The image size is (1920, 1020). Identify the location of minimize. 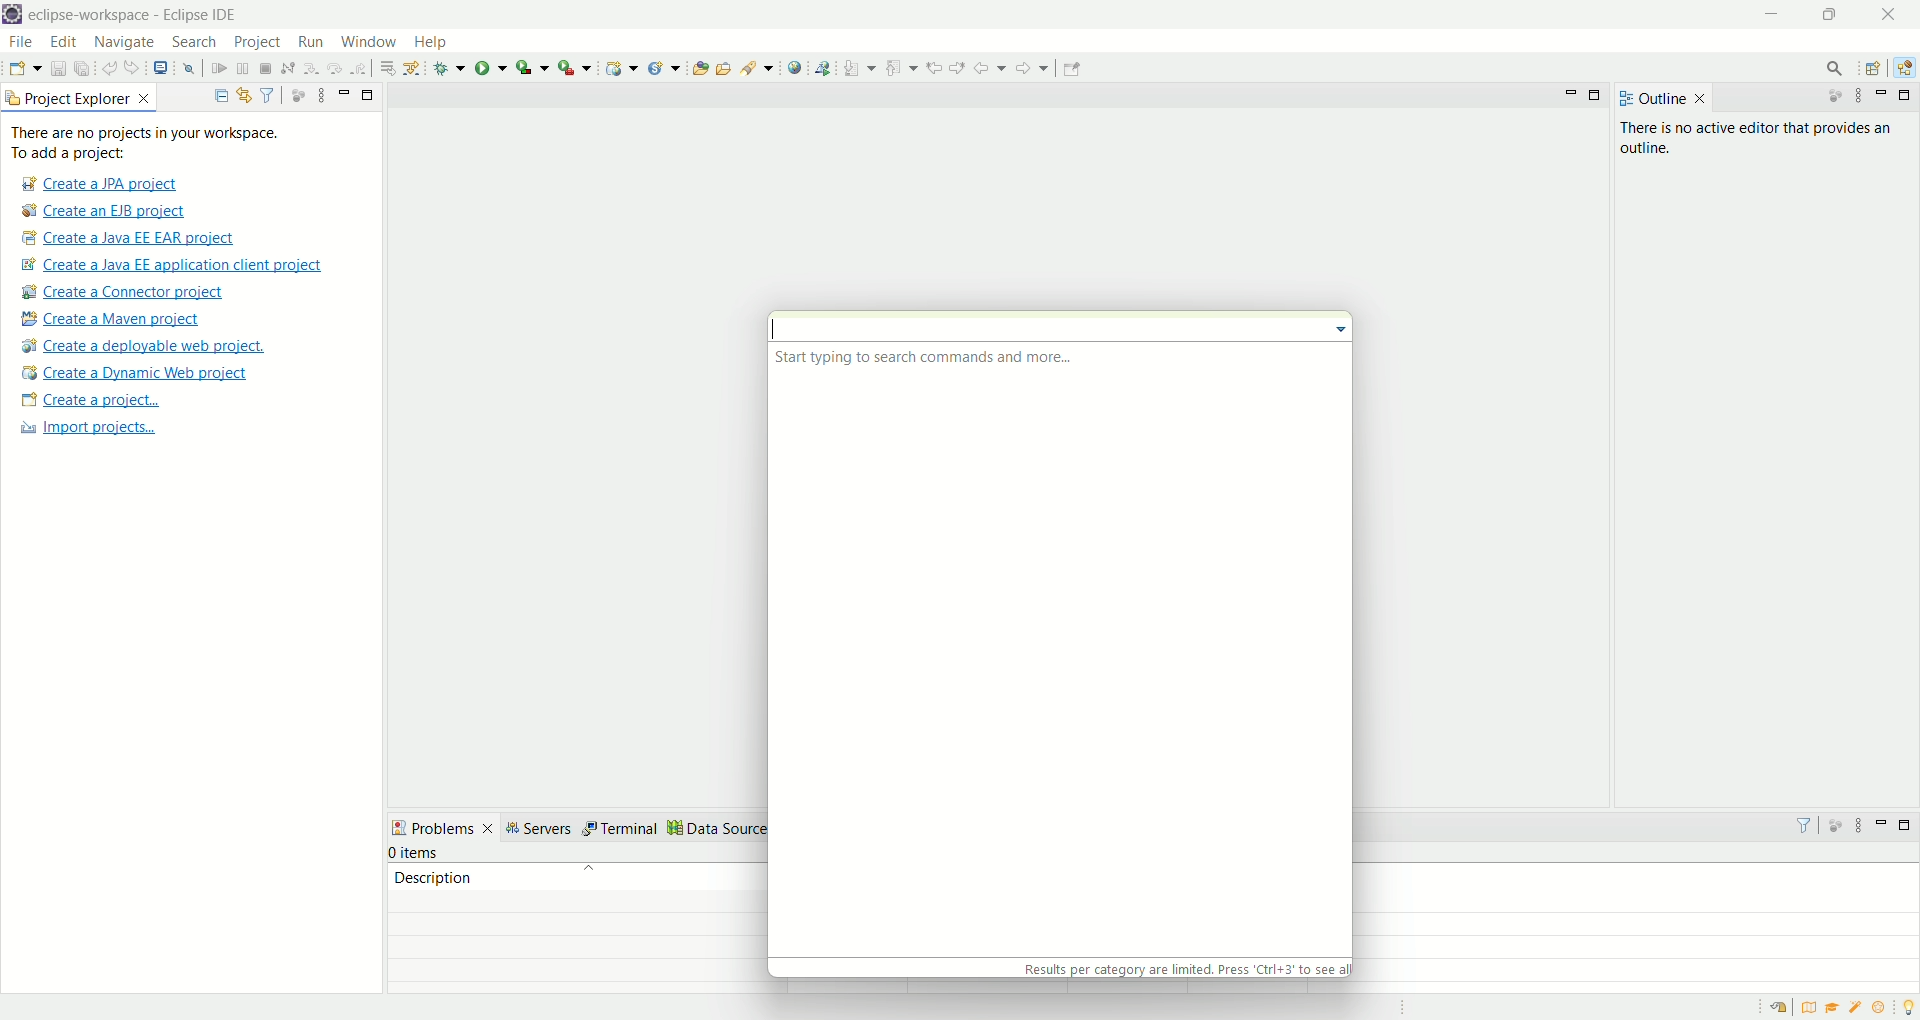
(1883, 96).